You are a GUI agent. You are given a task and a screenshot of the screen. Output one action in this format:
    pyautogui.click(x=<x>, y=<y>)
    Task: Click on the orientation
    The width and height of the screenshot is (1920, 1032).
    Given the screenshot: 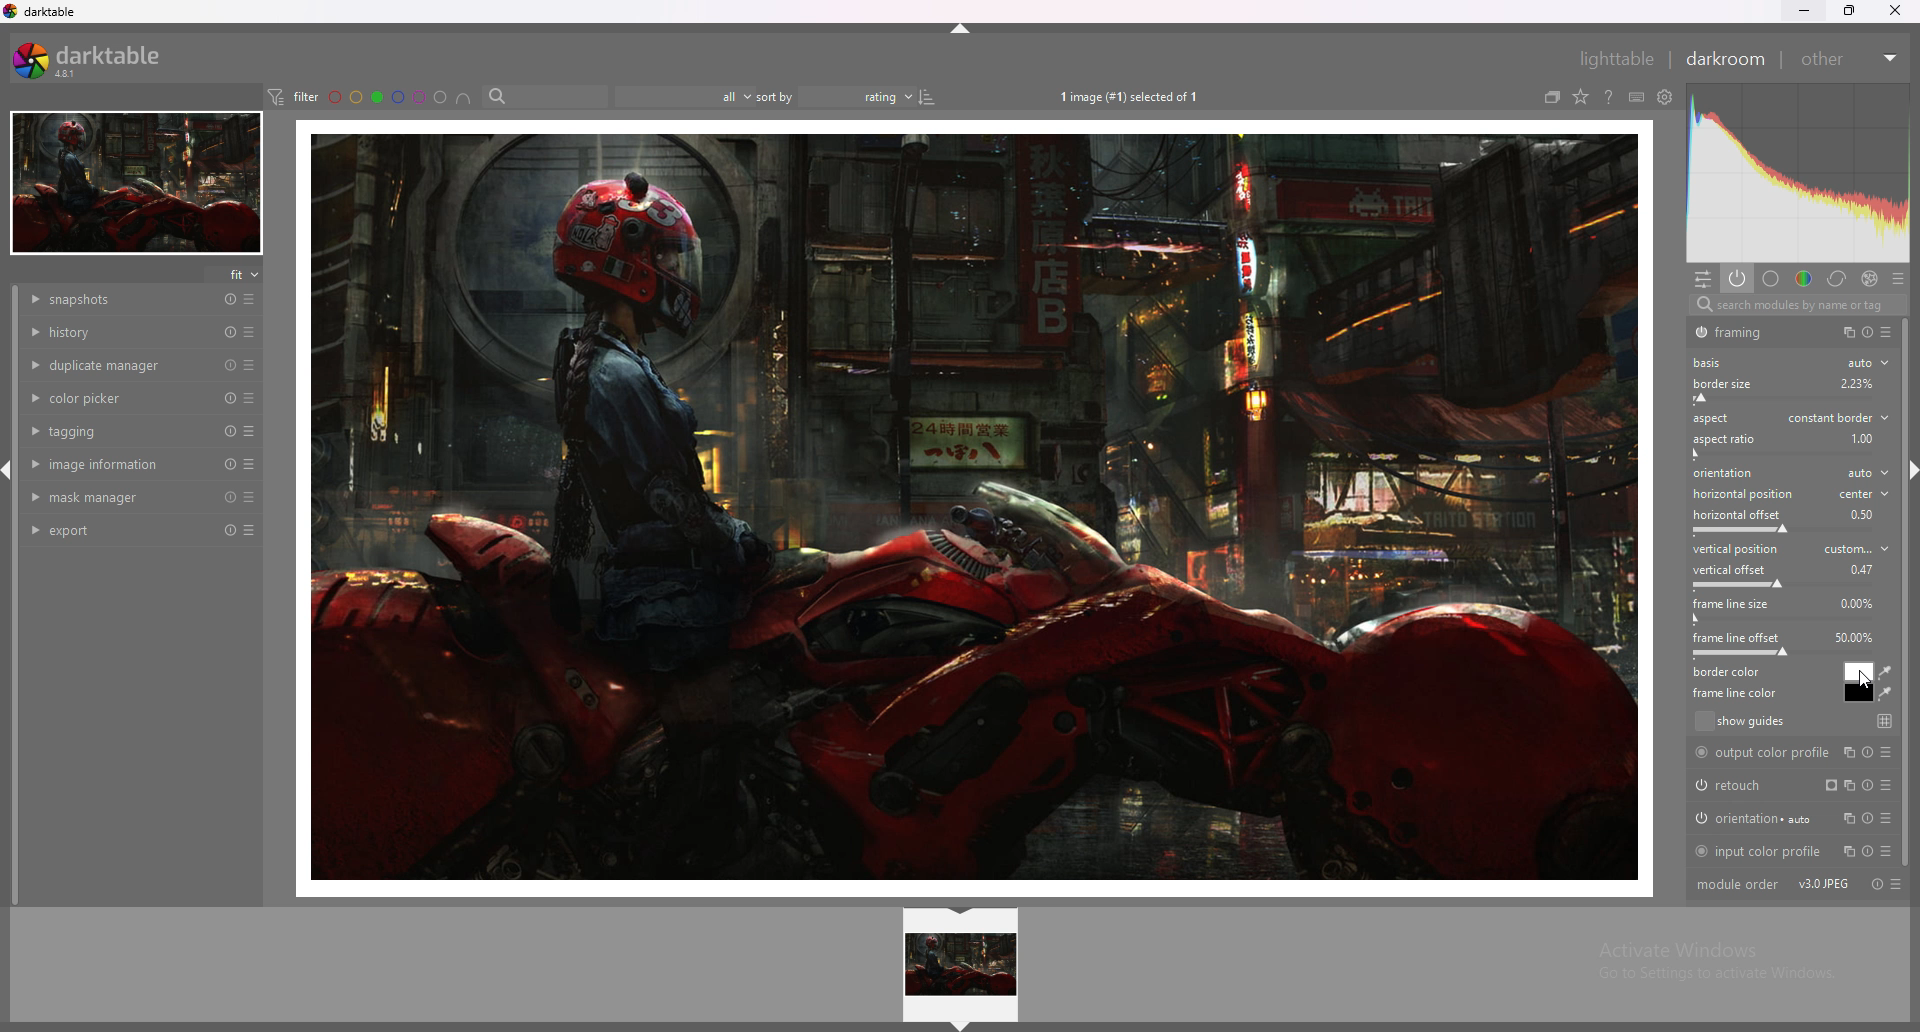 What is the action you would take?
    pyautogui.click(x=1790, y=819)
    